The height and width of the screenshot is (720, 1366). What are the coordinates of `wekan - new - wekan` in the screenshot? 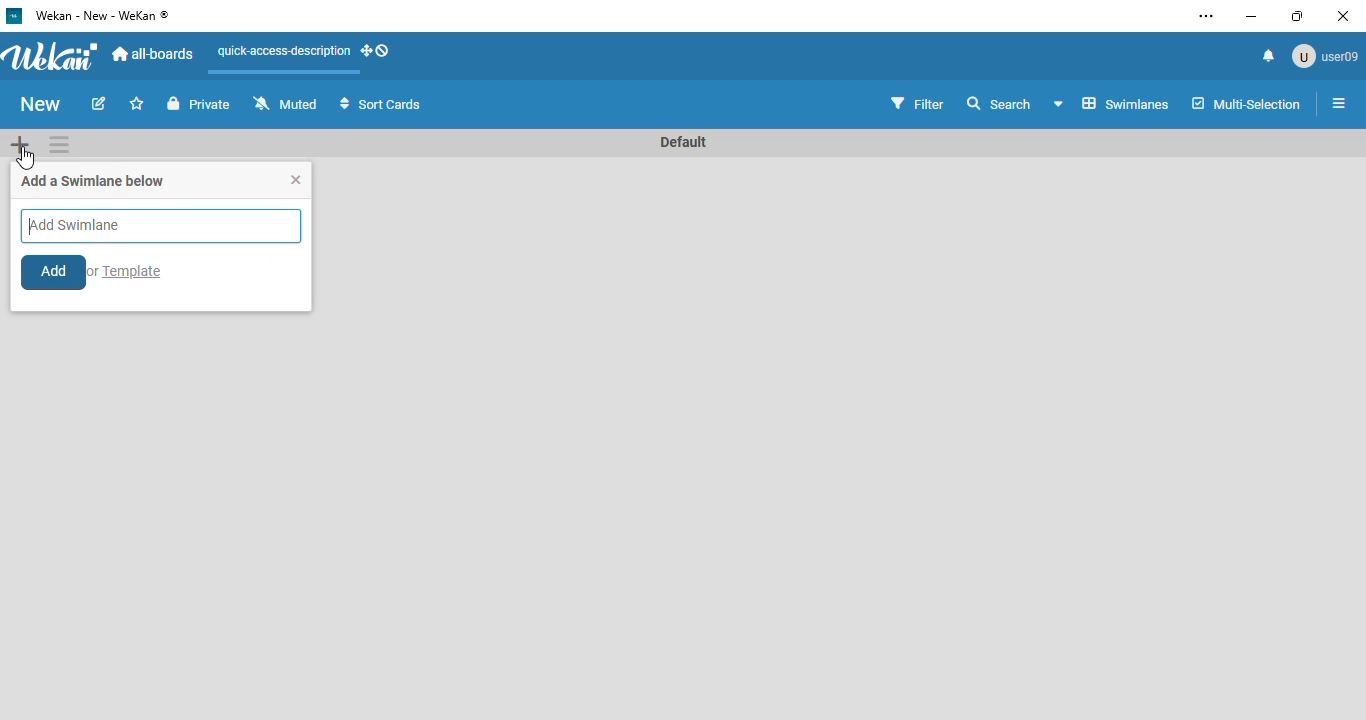 It's located at (102, 16).